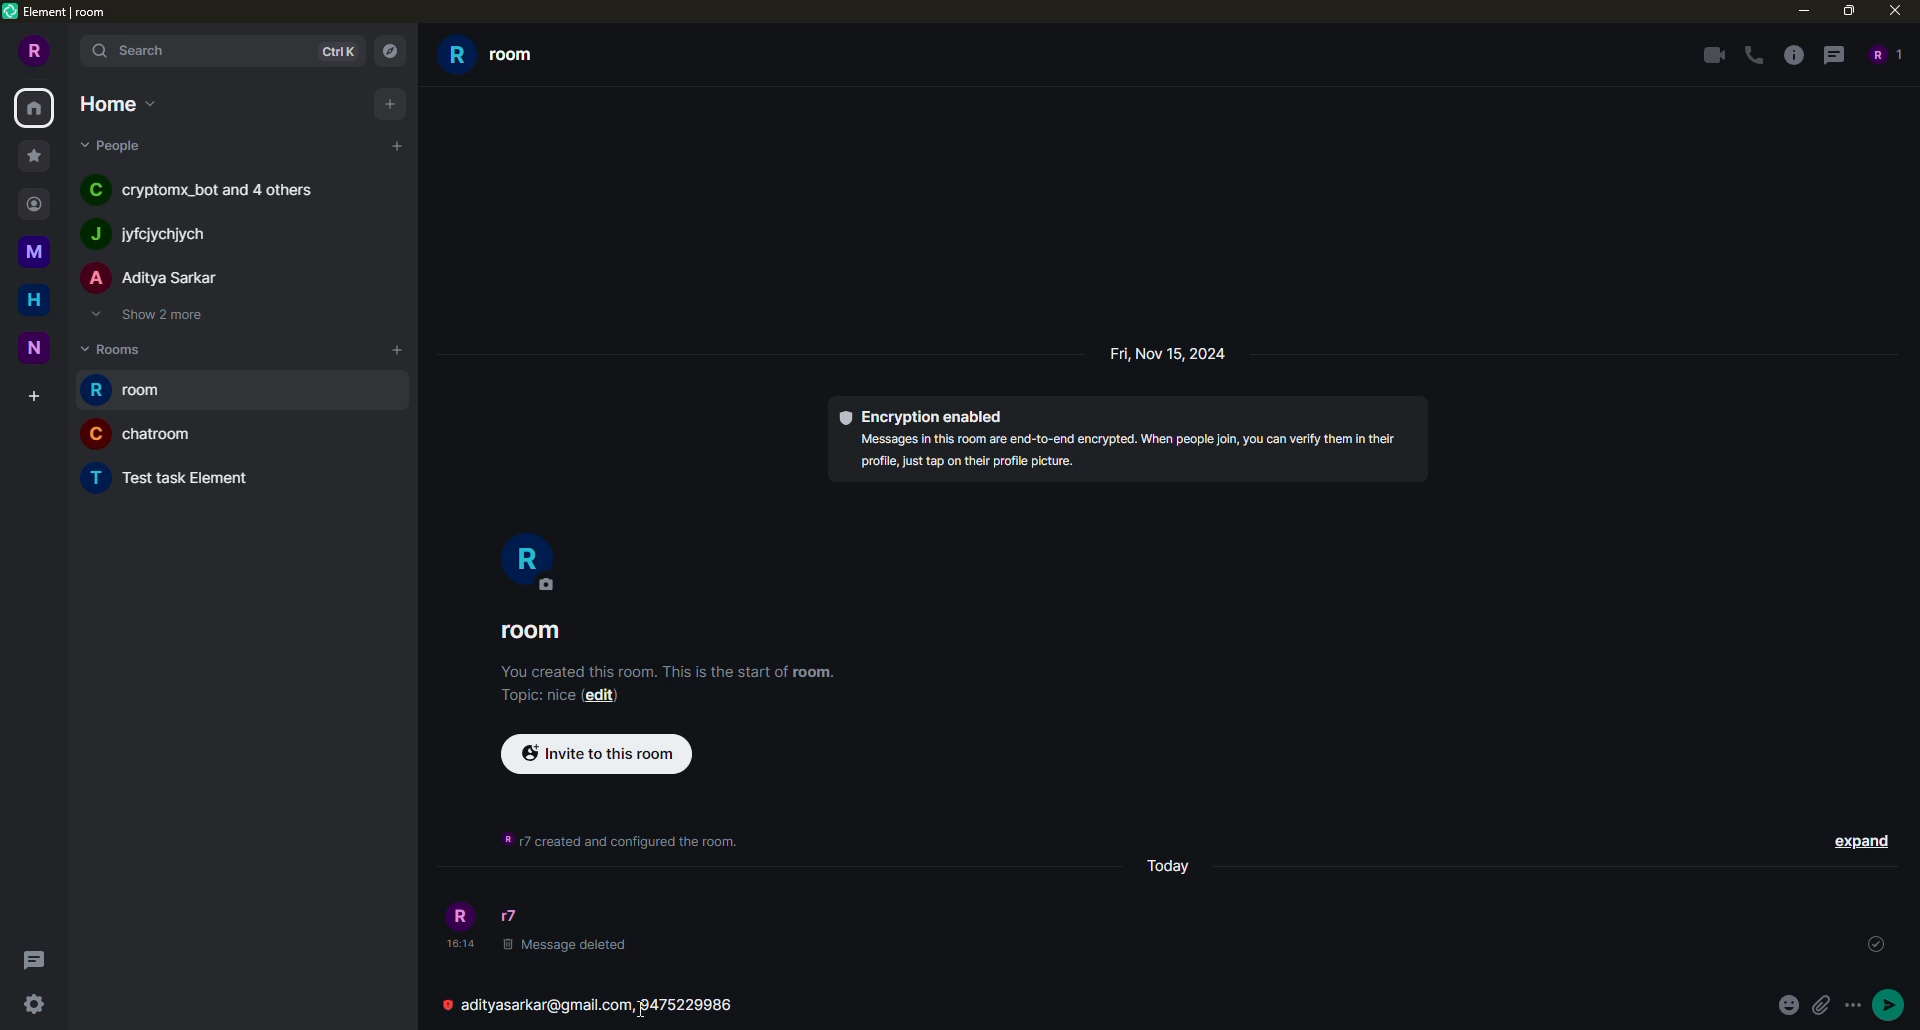 This screenshot has height=1030, width=1920. I want to click on info, so click(669, 670).